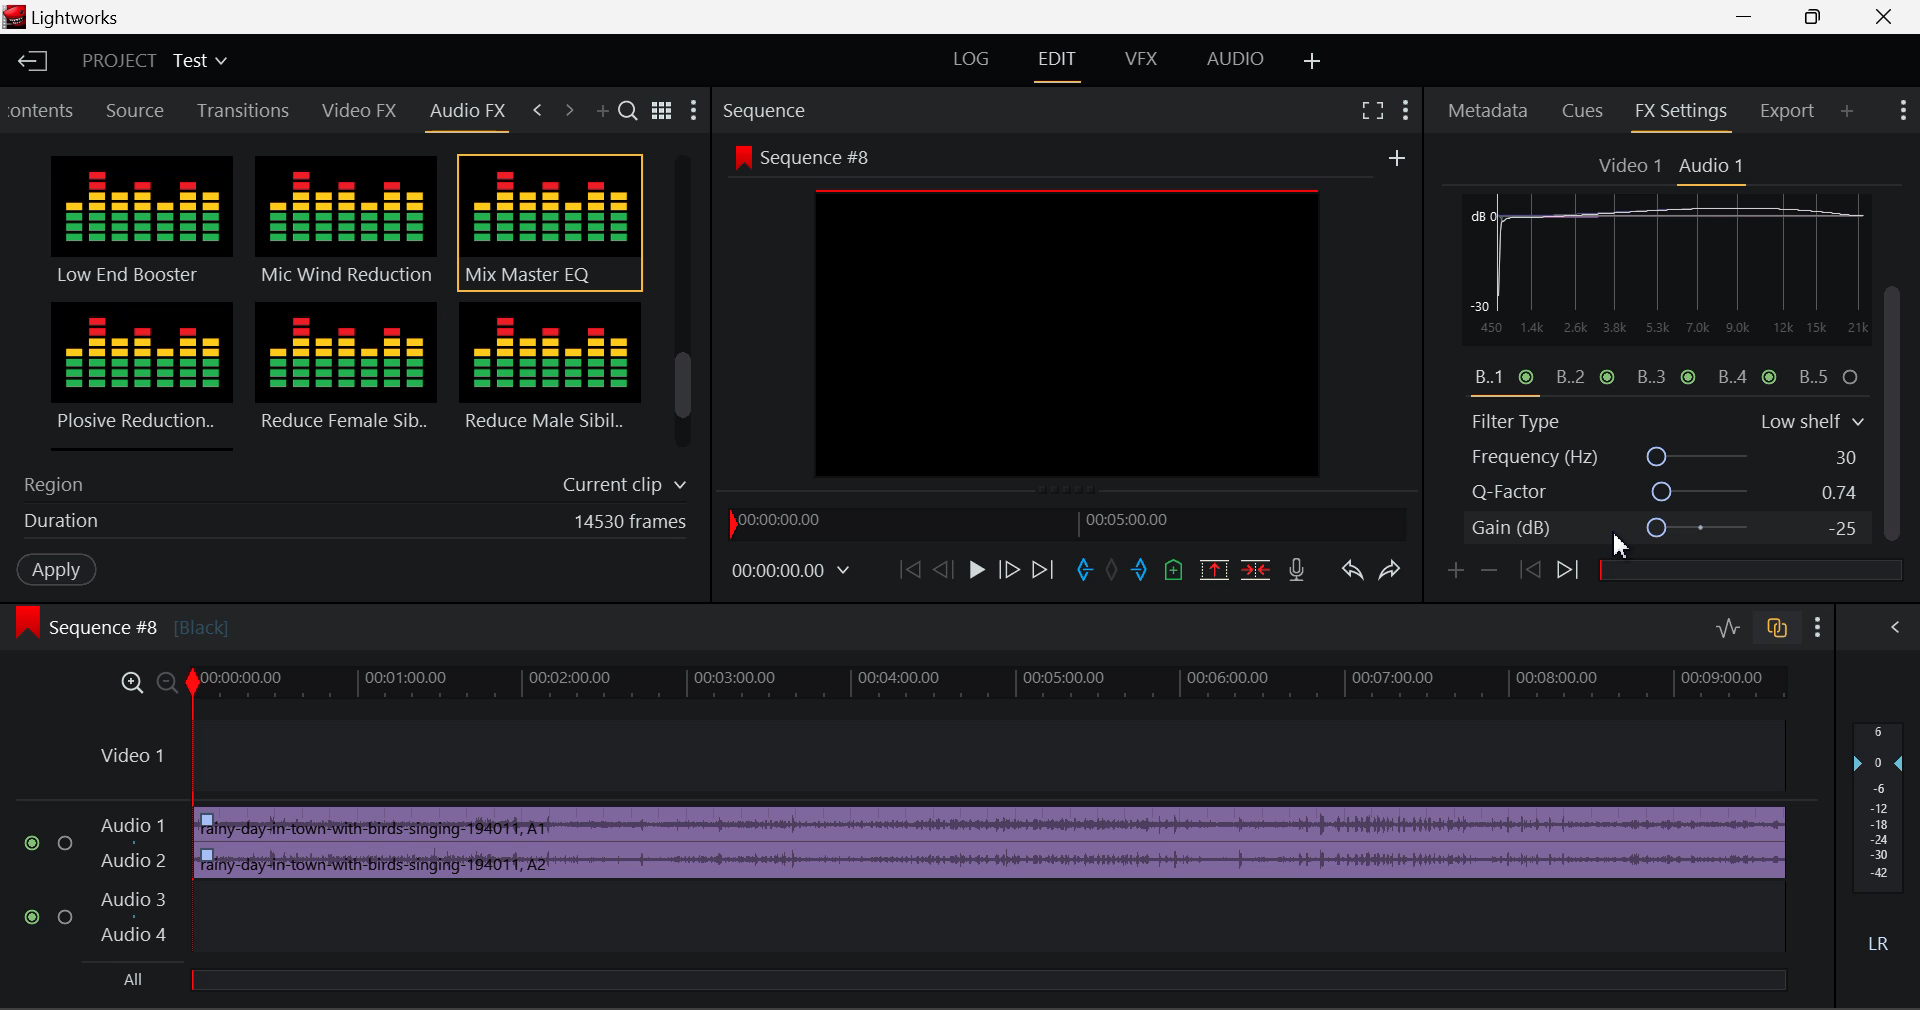  I want to click on Go Back, so click(943, 570).